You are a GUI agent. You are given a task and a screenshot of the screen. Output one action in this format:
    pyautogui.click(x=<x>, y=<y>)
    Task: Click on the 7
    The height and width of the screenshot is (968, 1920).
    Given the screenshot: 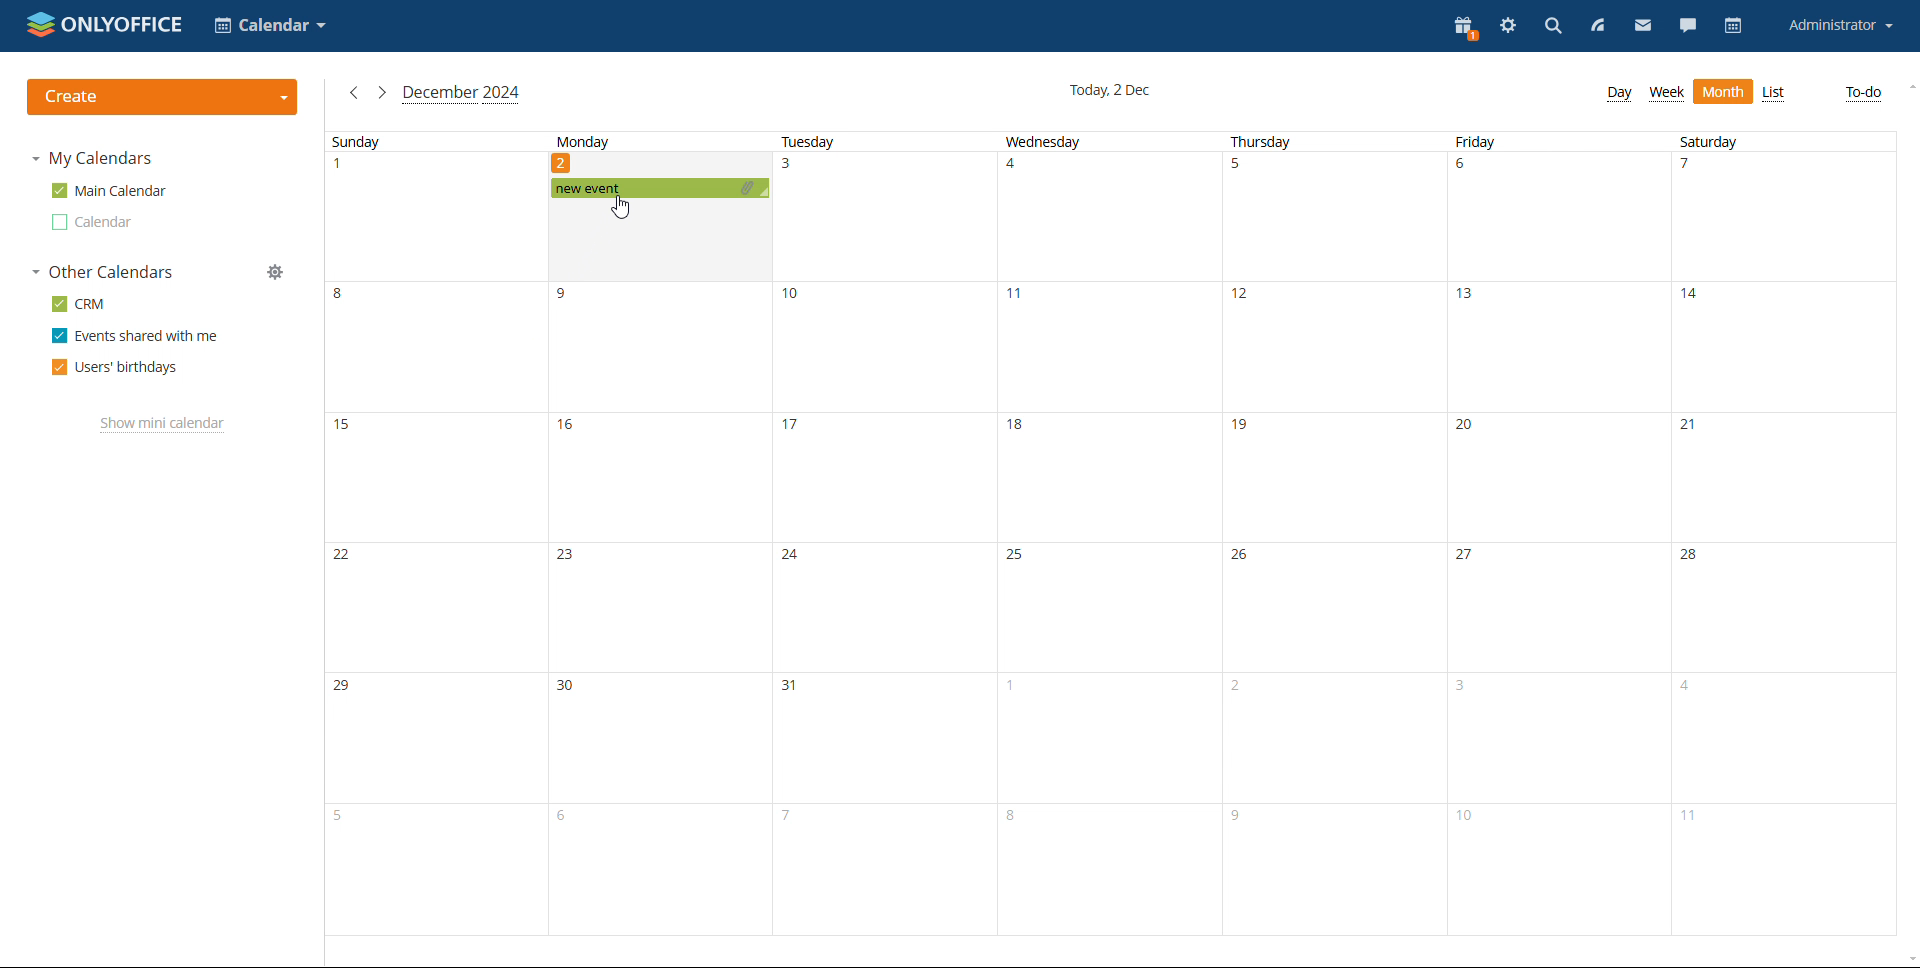 What is the action you would take?
    pyautogui.click(x=1695, y=169)
    